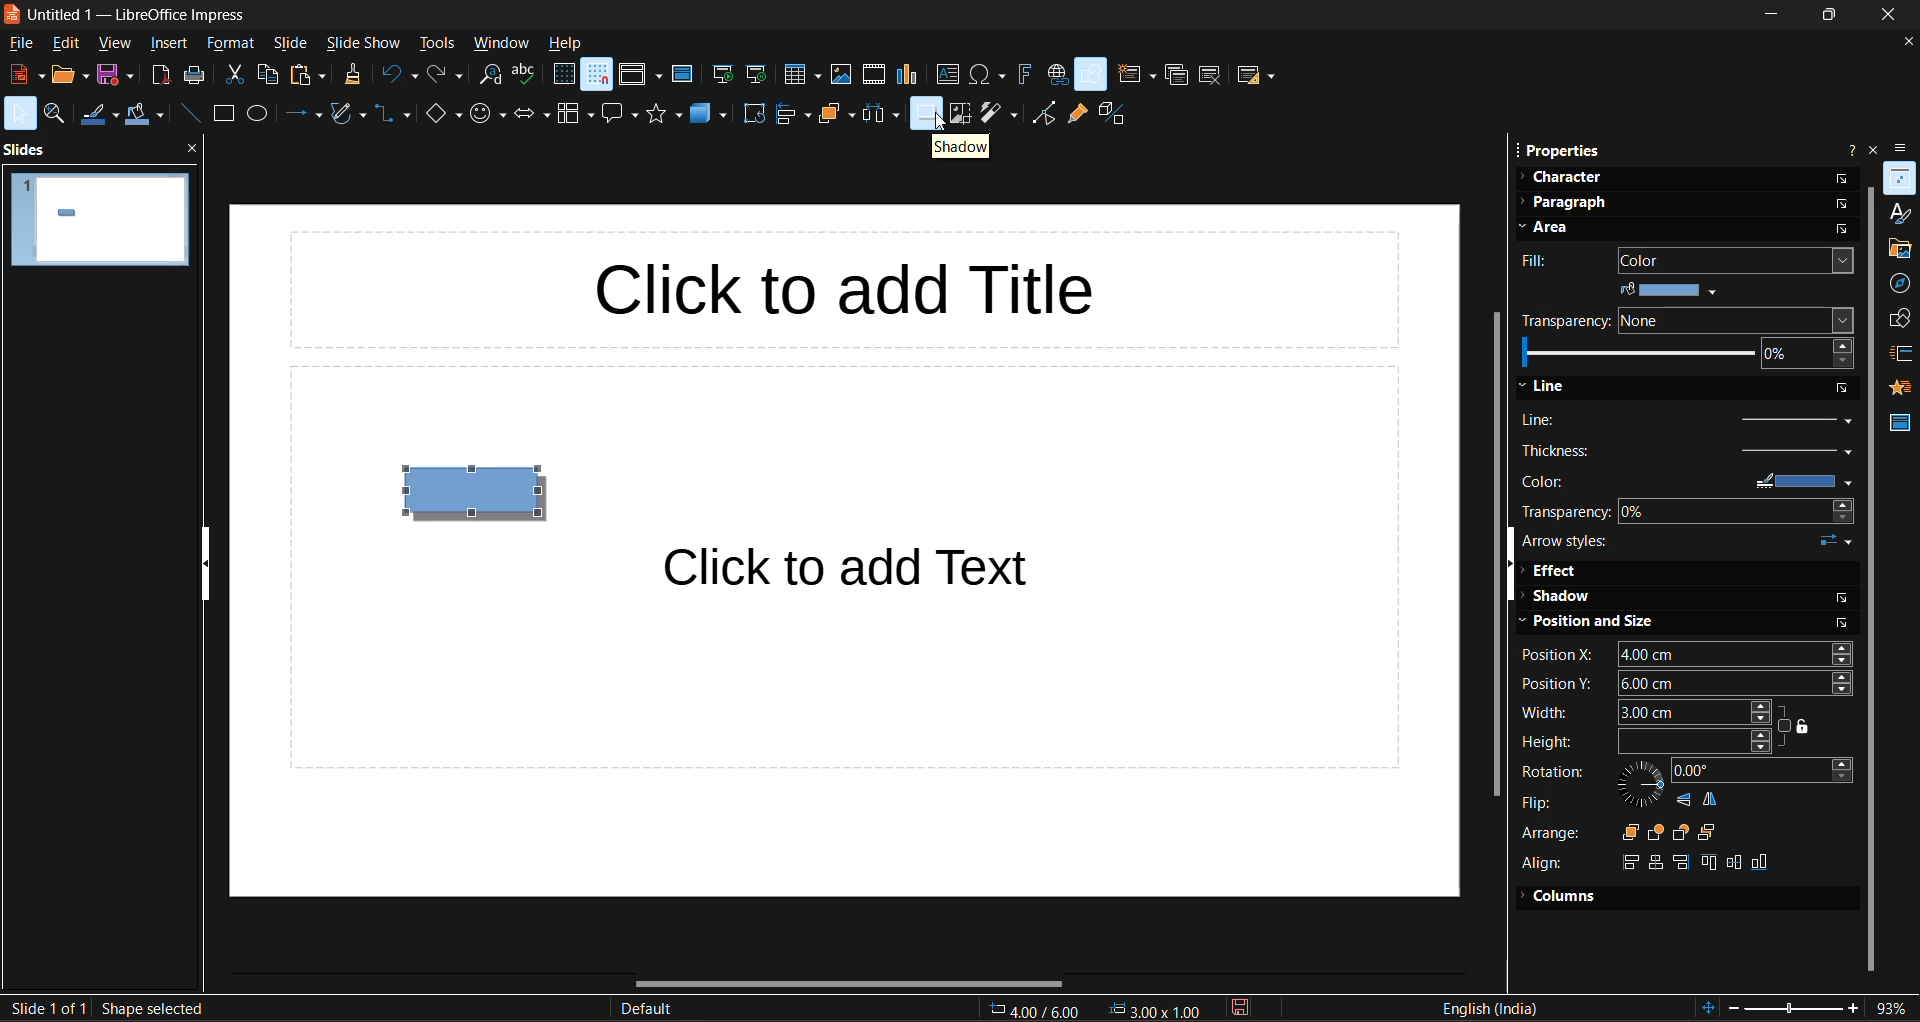 This screenshot has height=1022, width=1920. Describe the element at coordinates (1898, 247) in the screenshot. I see `gallery` at that location.